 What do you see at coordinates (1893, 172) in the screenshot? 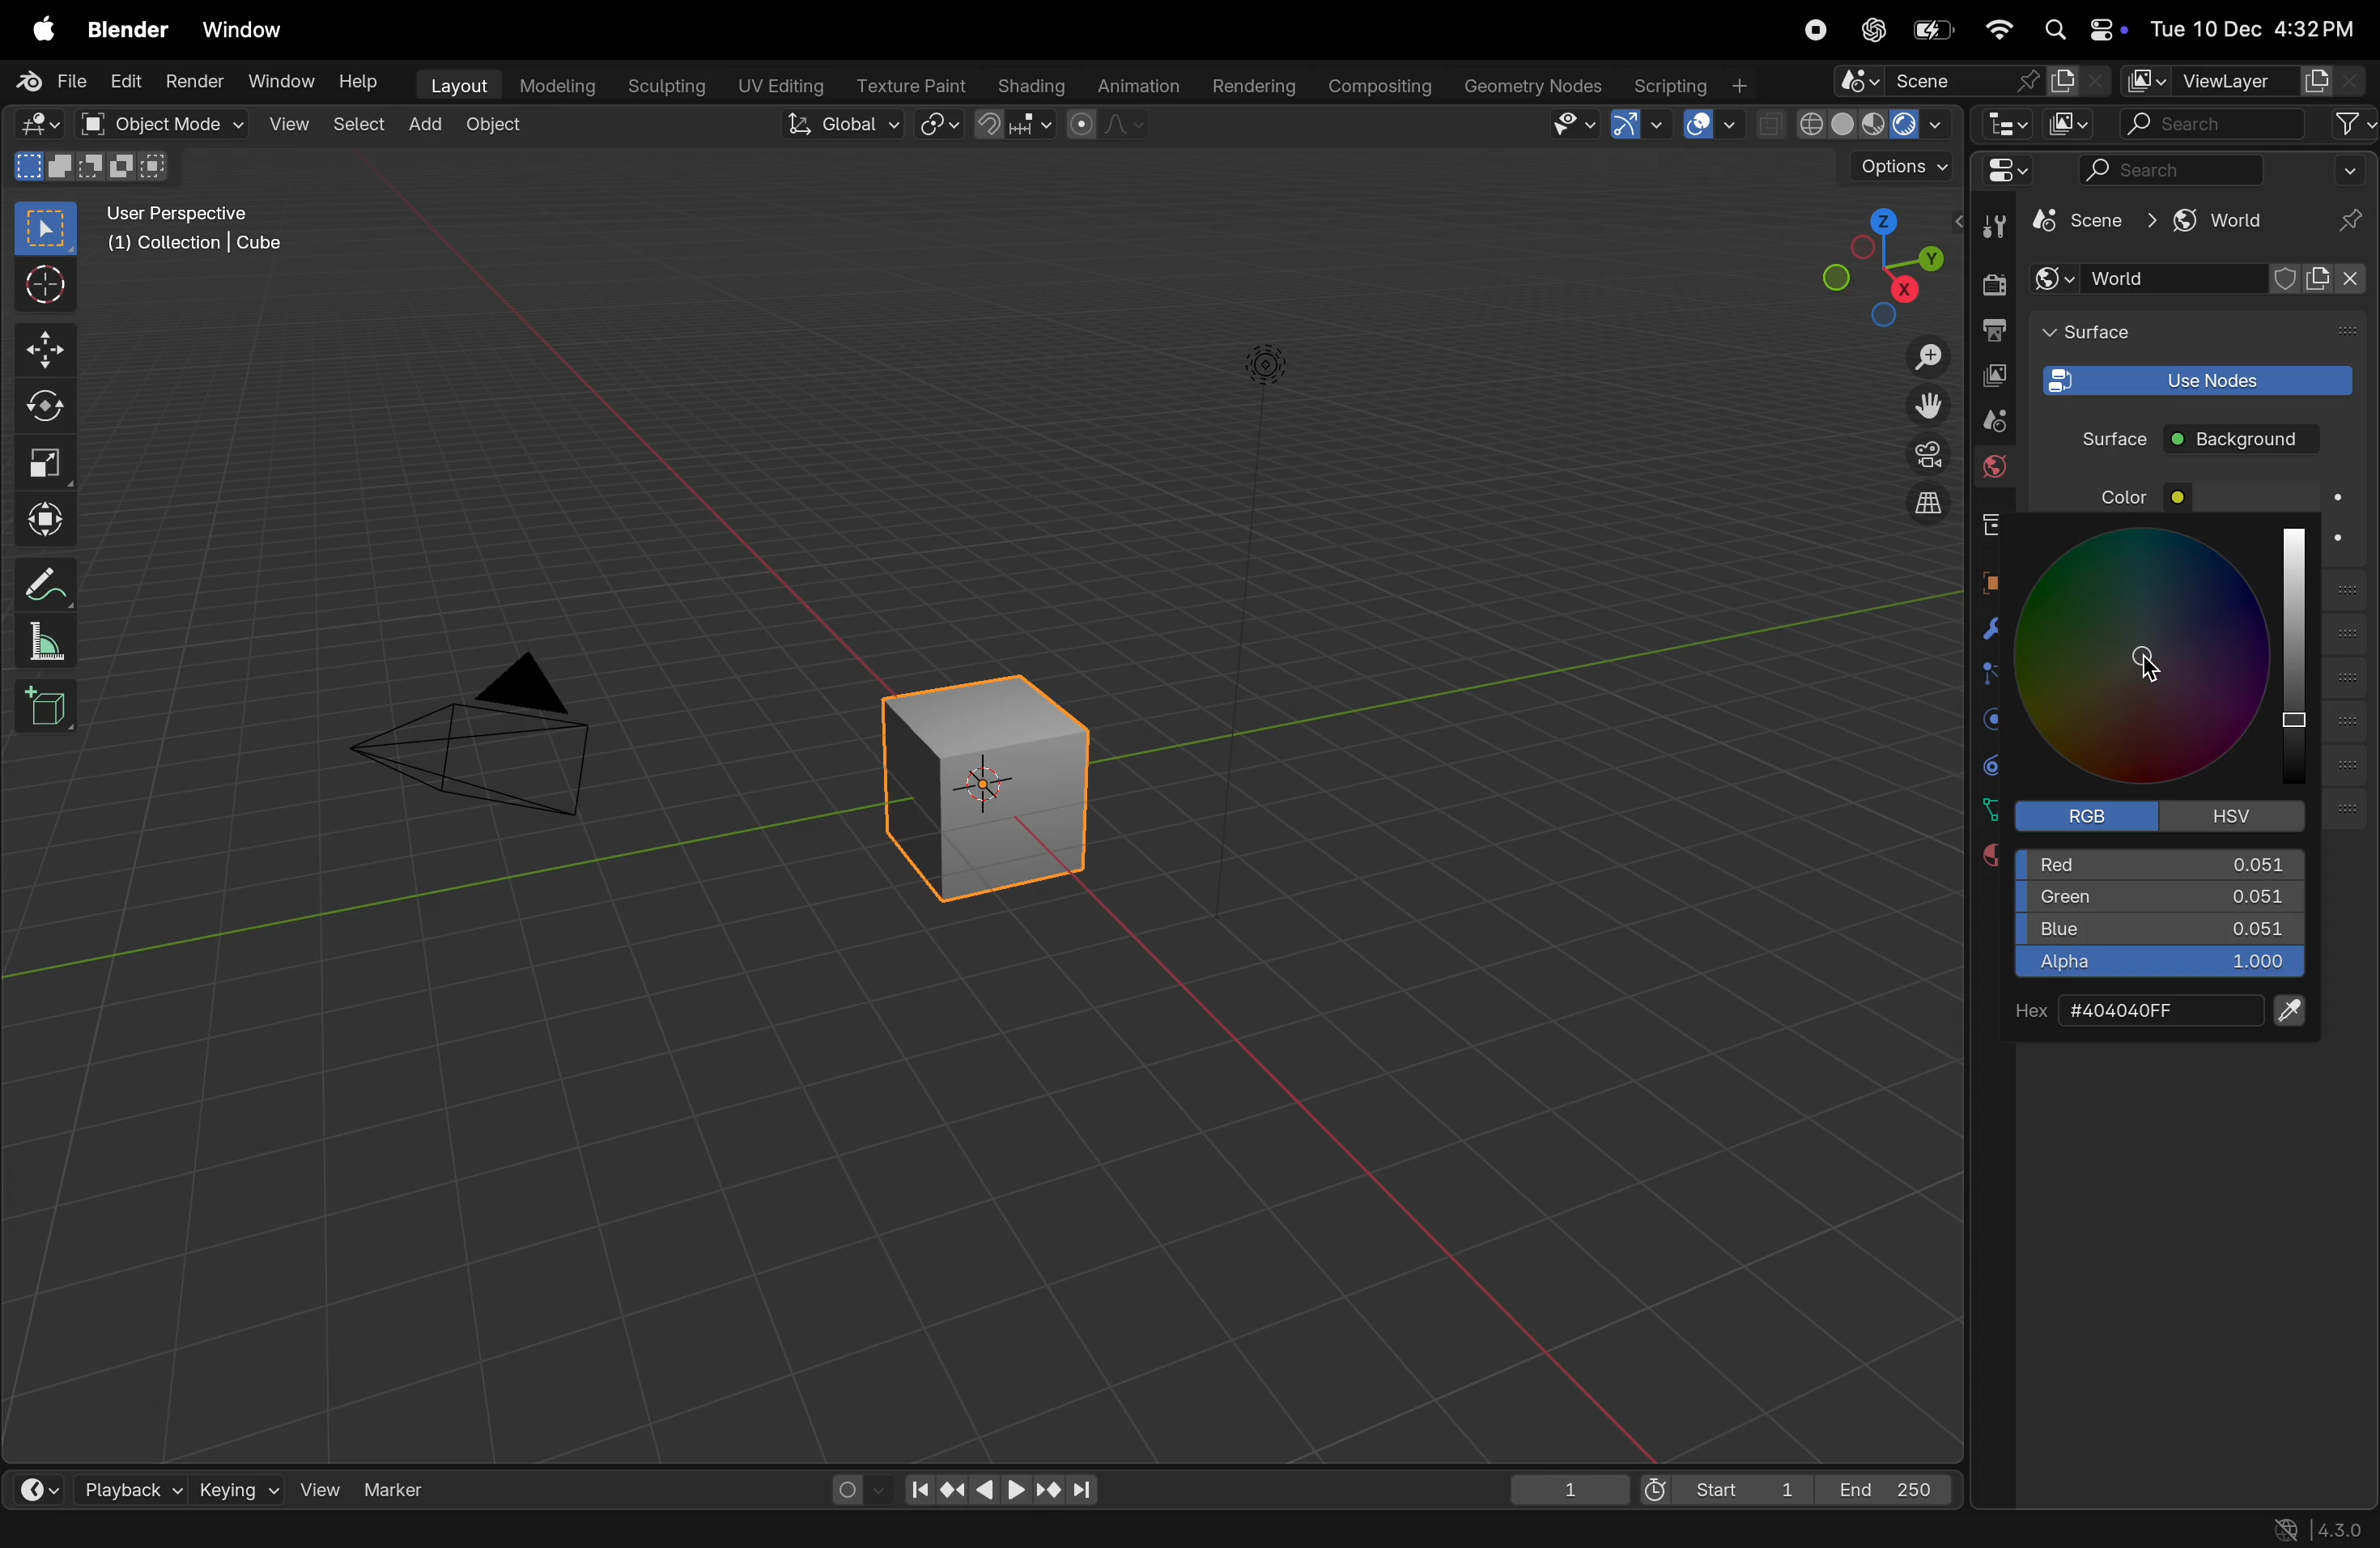
I see `options` at bounding box center [1893, 172].